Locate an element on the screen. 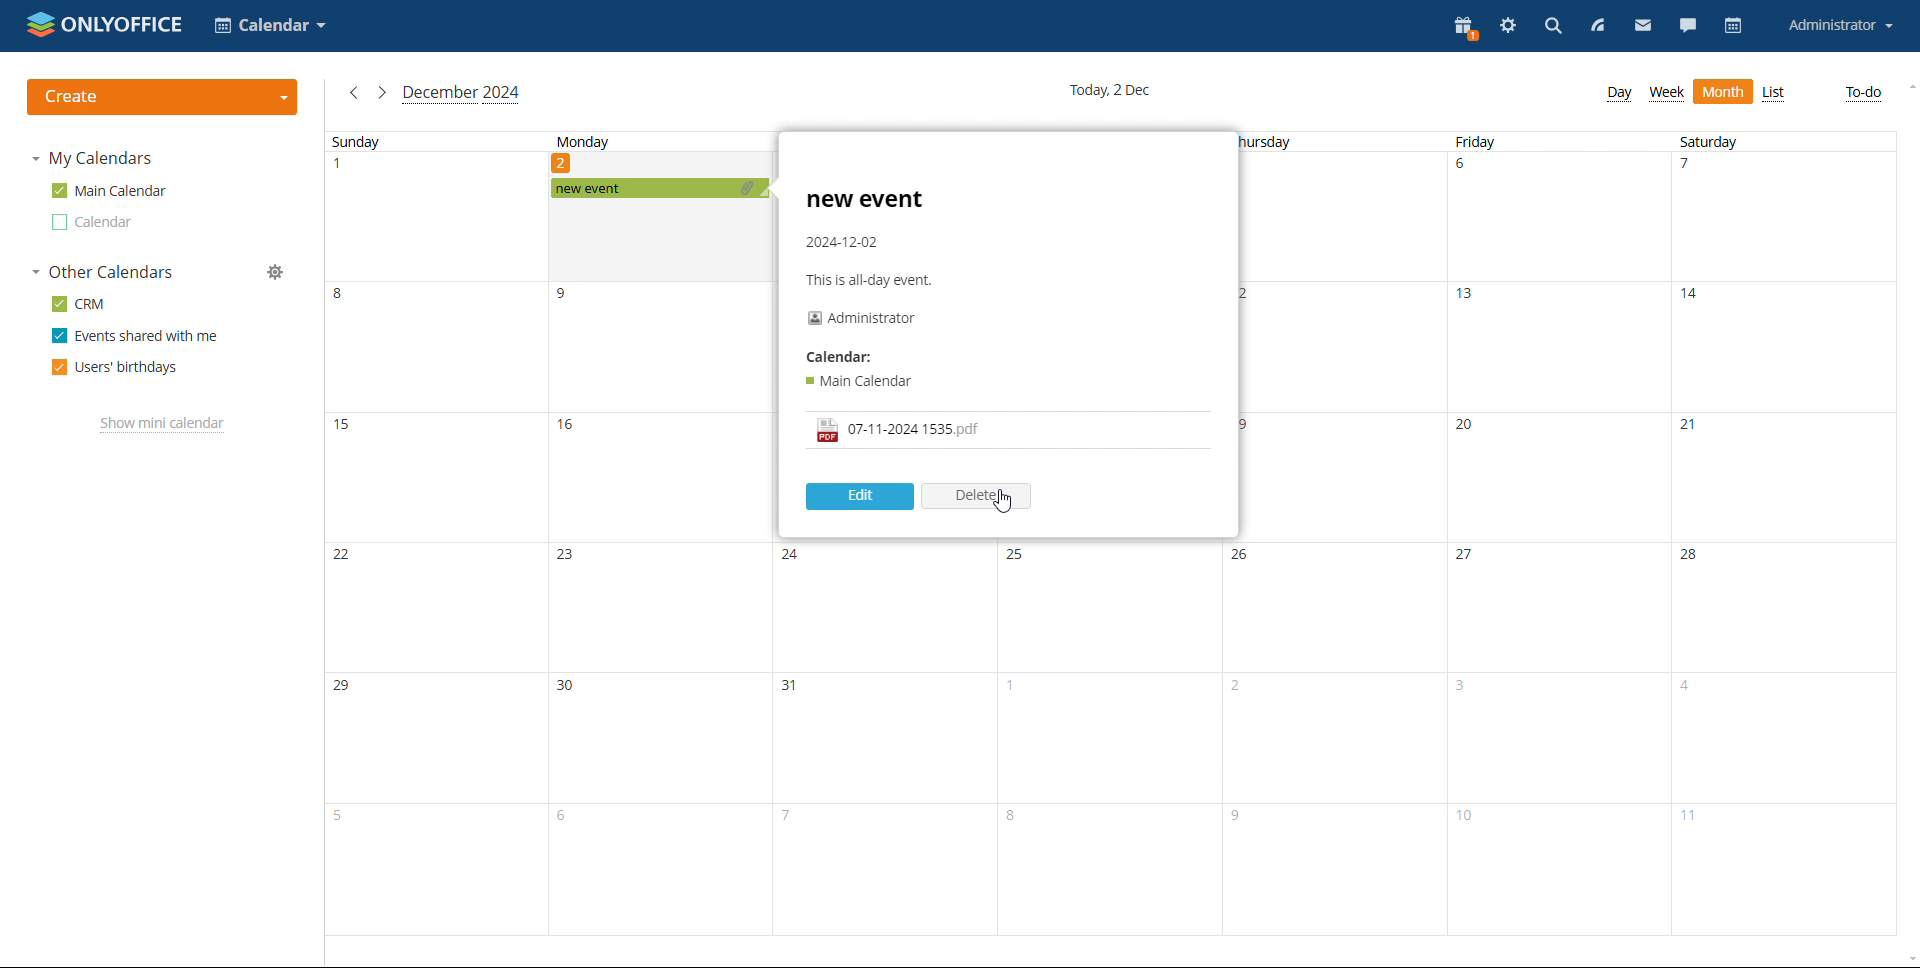  To-do is located at coordinates (1863, 93).